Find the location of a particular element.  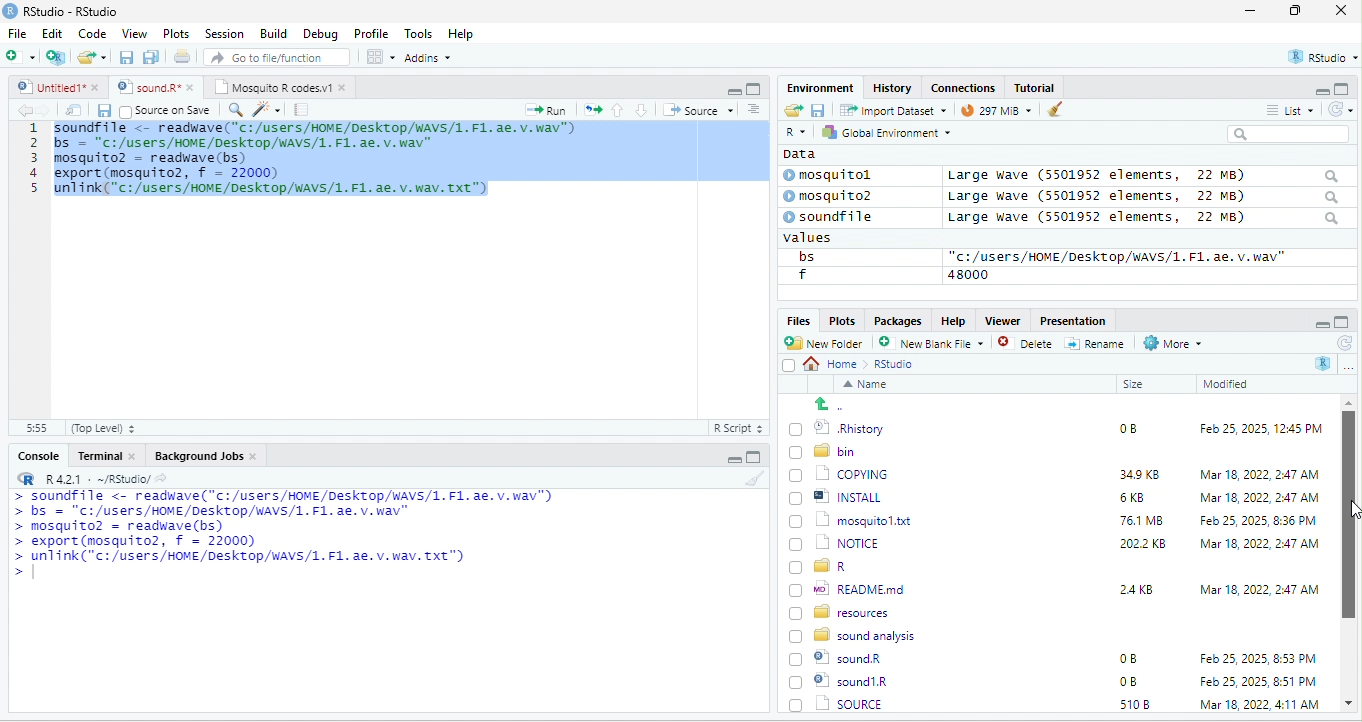

+ Source + is located at coordinates (698, 109).